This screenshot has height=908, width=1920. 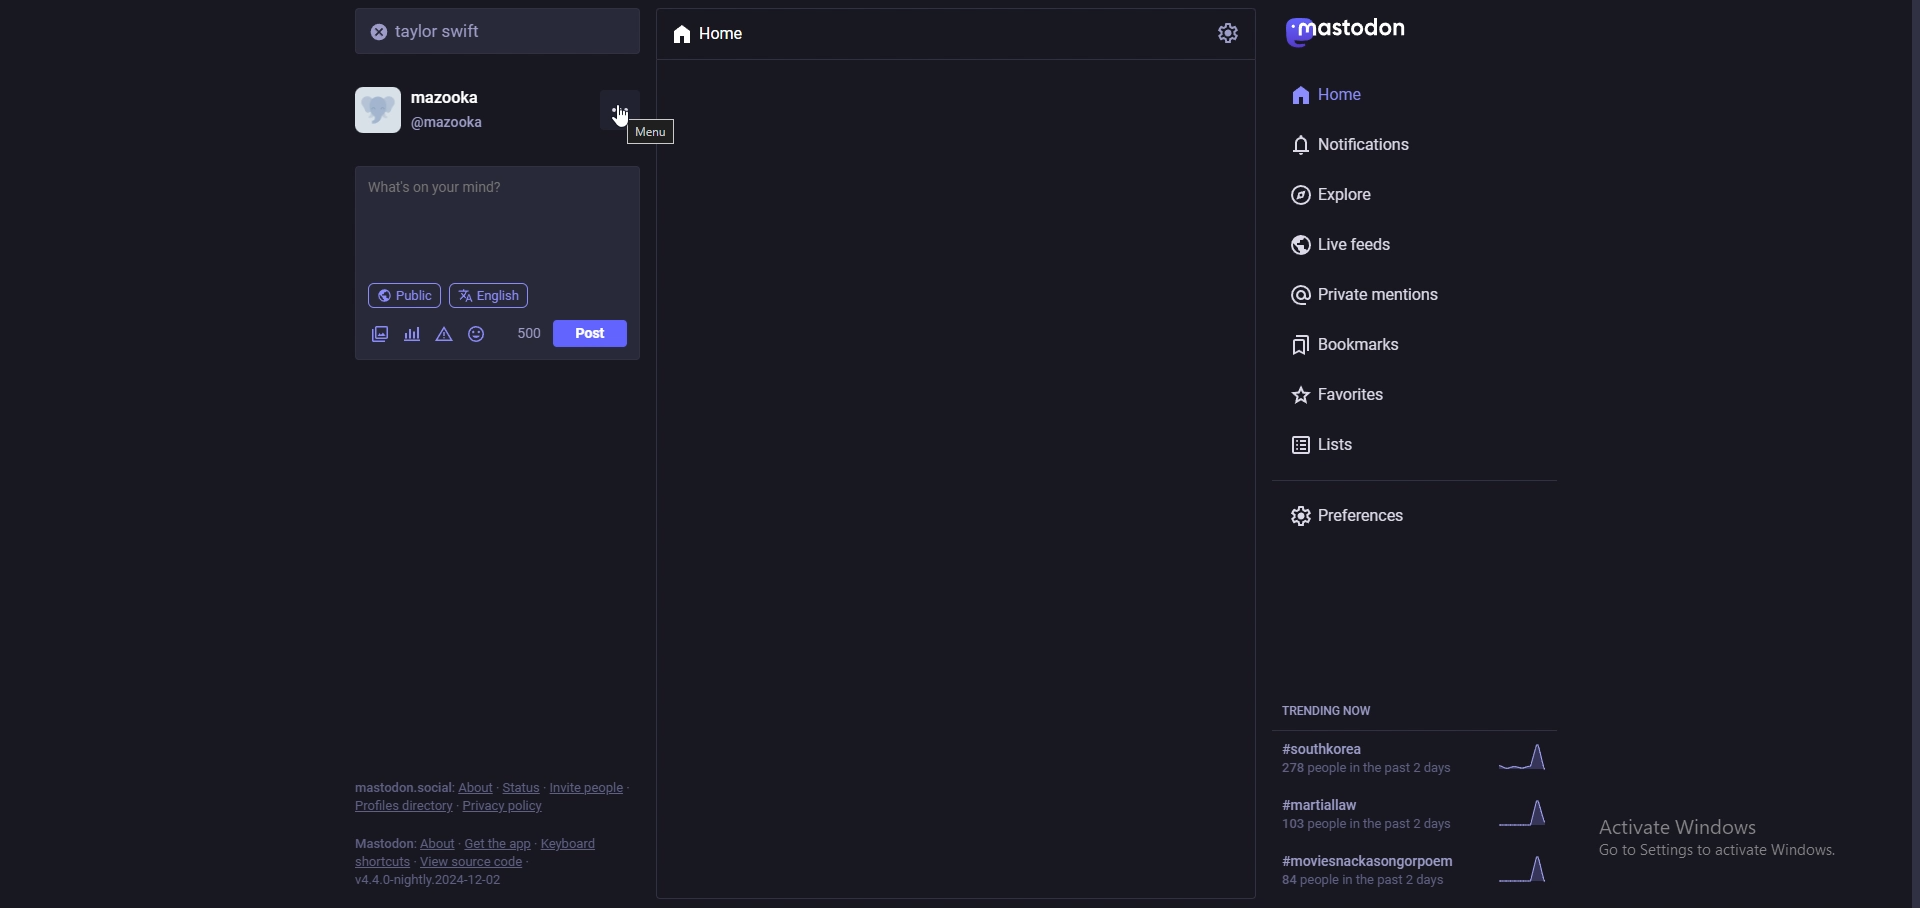 What do you see at coordinates (505, 806) in the screenshot?
I see `privacy policy` at bounding box center [505, 806].